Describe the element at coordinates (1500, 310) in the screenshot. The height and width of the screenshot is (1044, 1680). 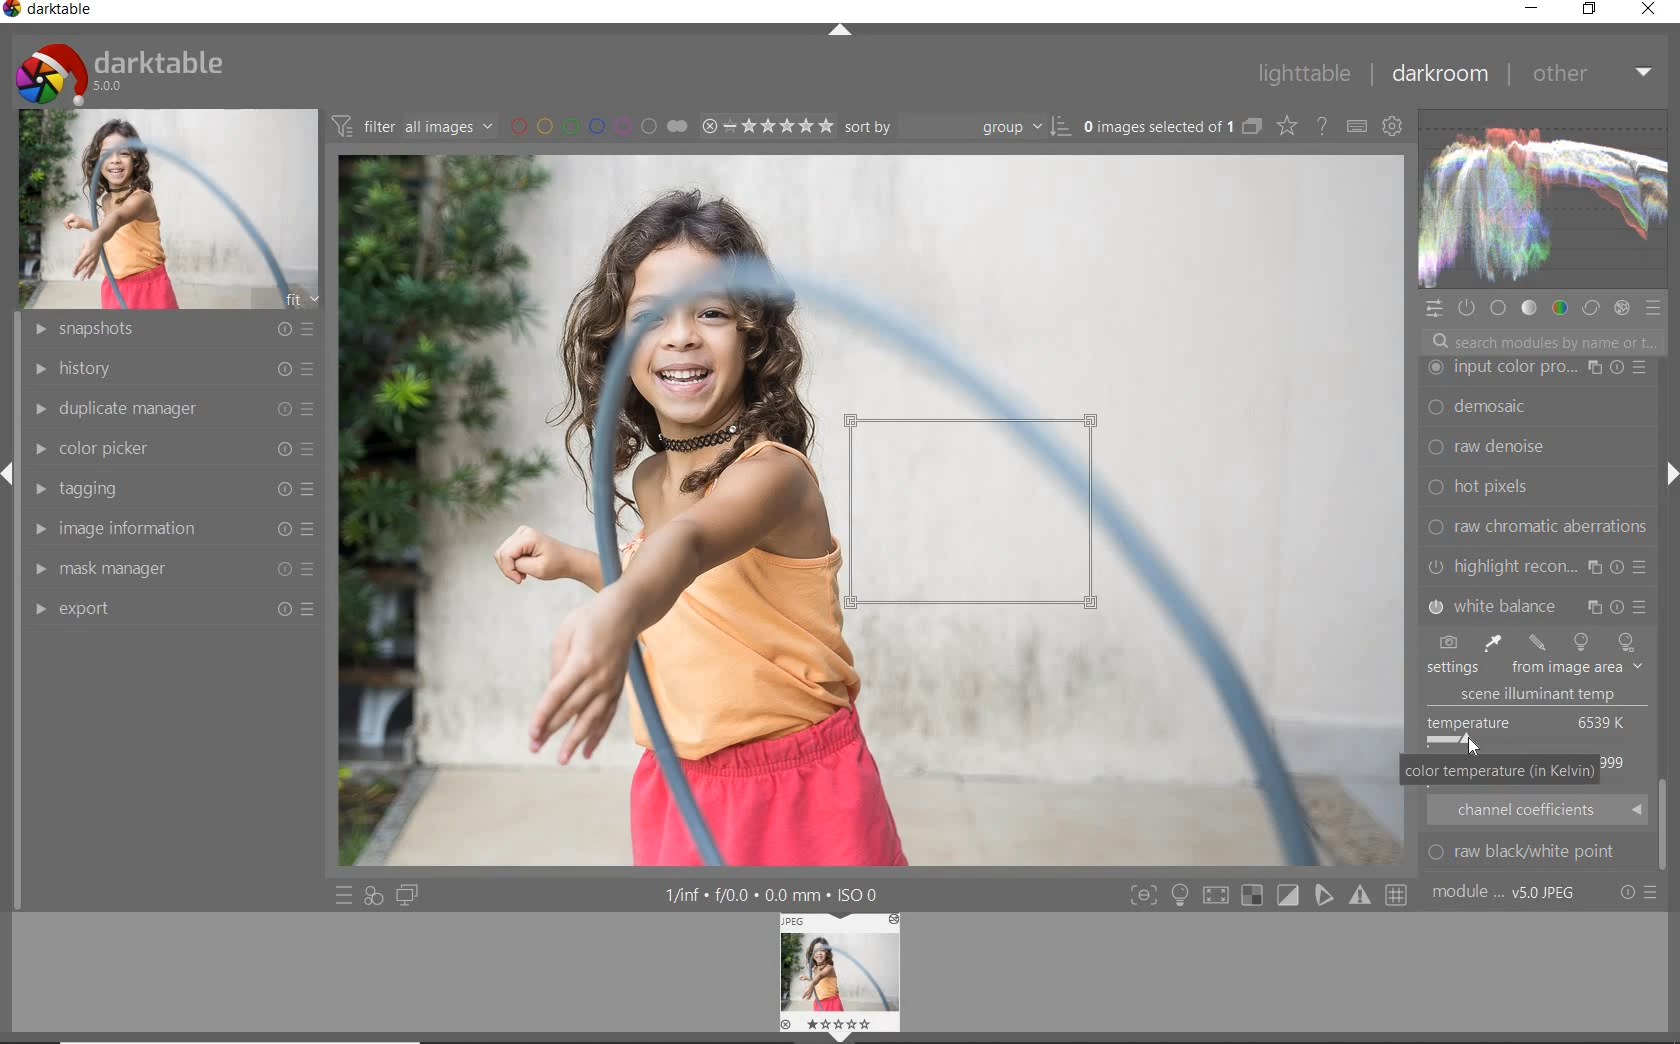
I see `base` at that location.